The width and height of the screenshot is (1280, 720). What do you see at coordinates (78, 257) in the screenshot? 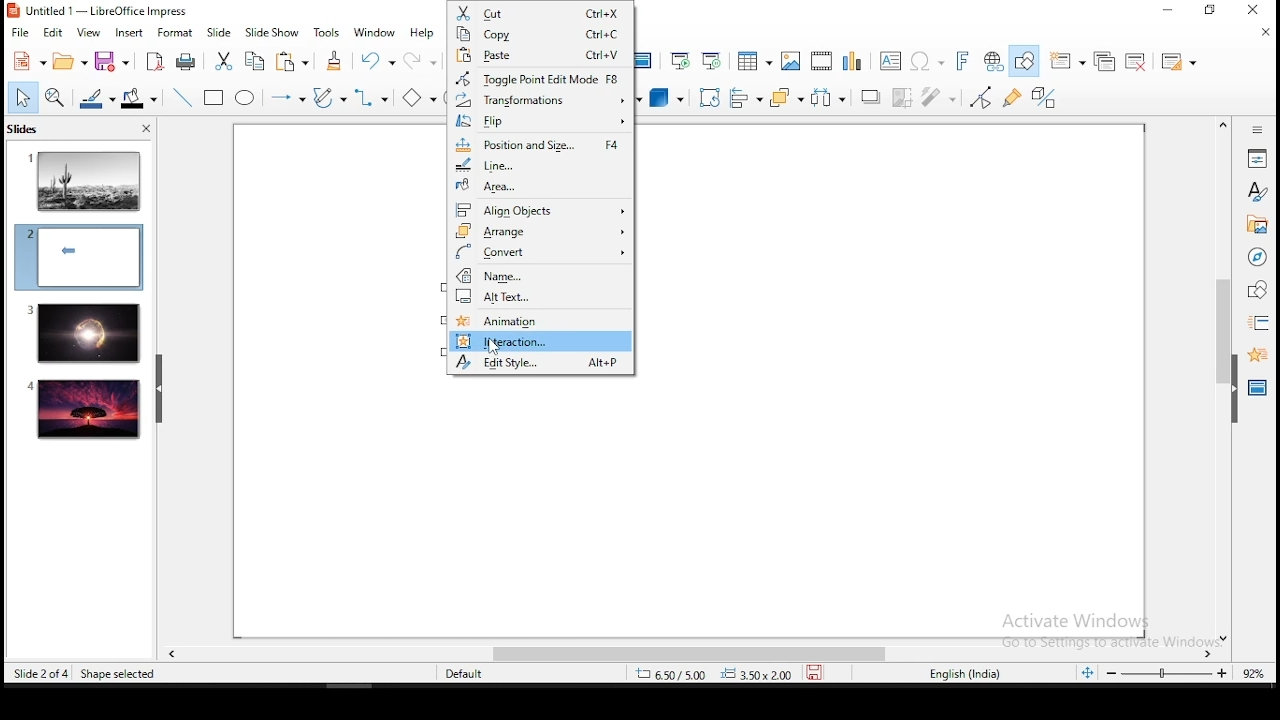
I see `slide 2` at bounding box center [78, 257].